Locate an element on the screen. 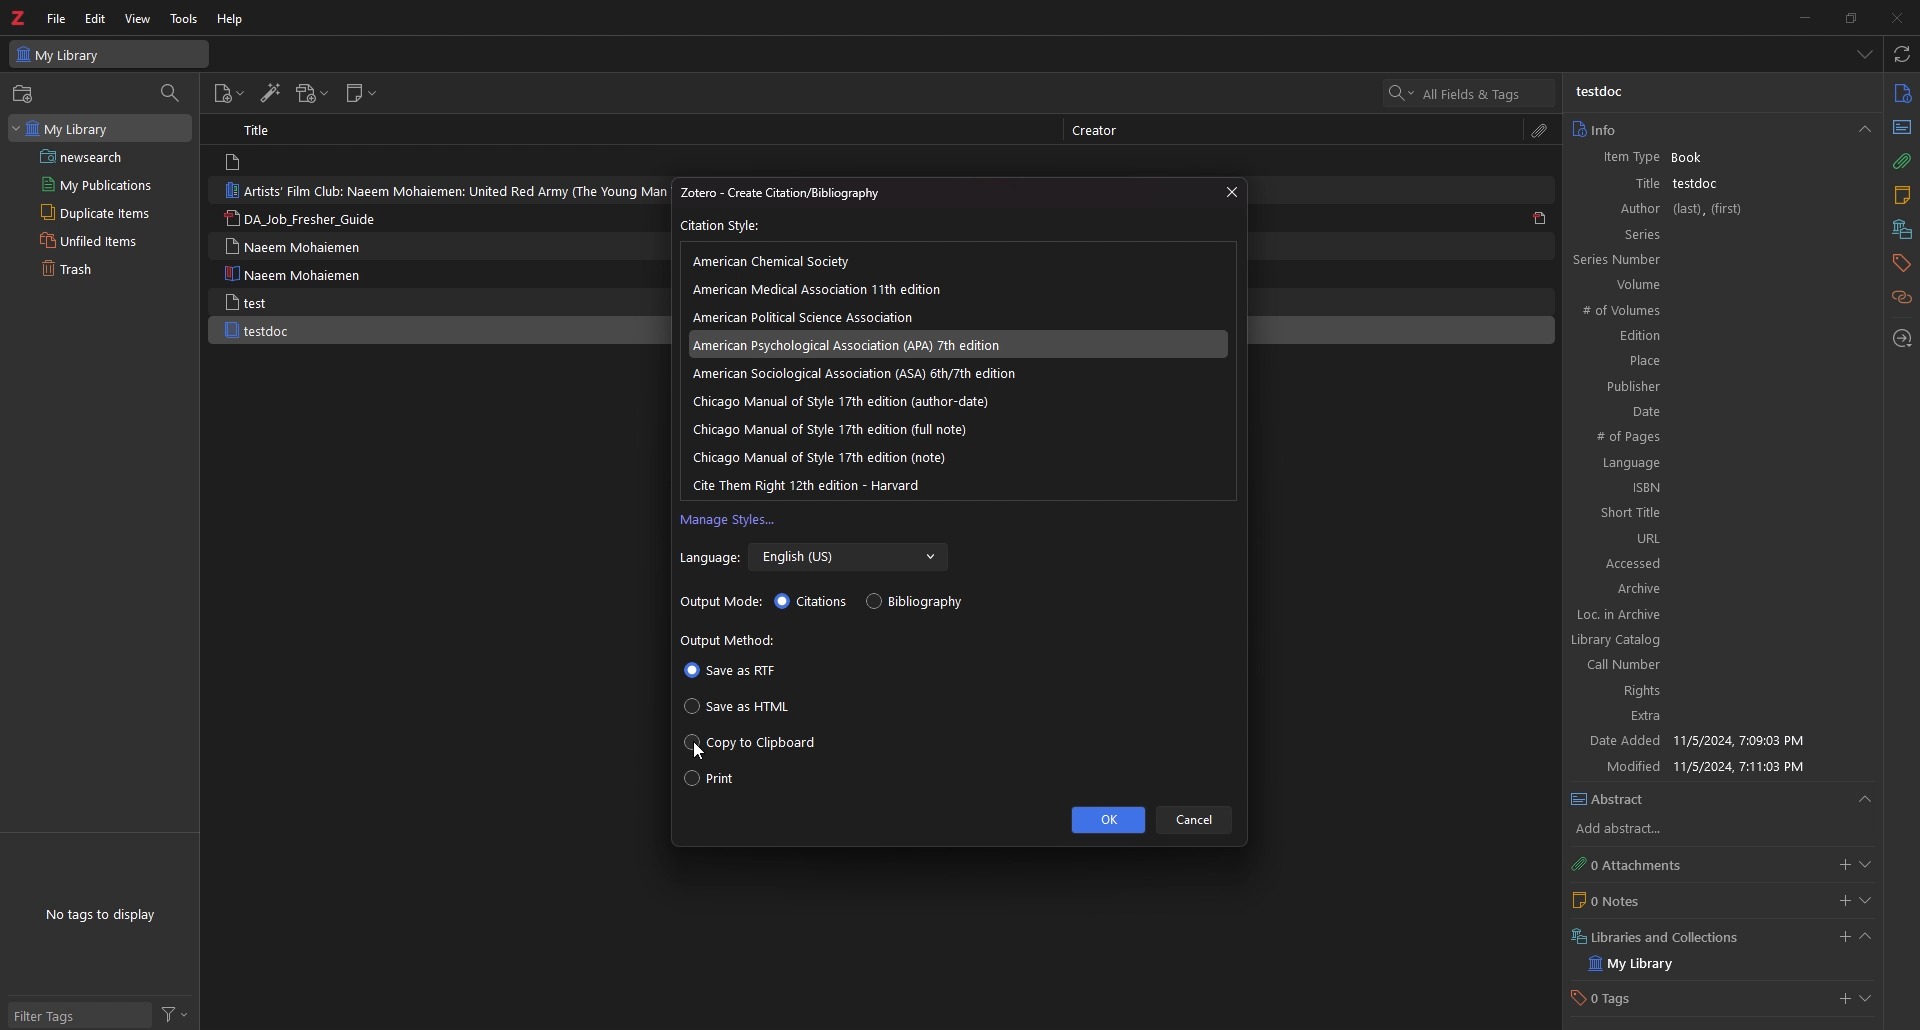  edit is located at coordinates (97, 18).